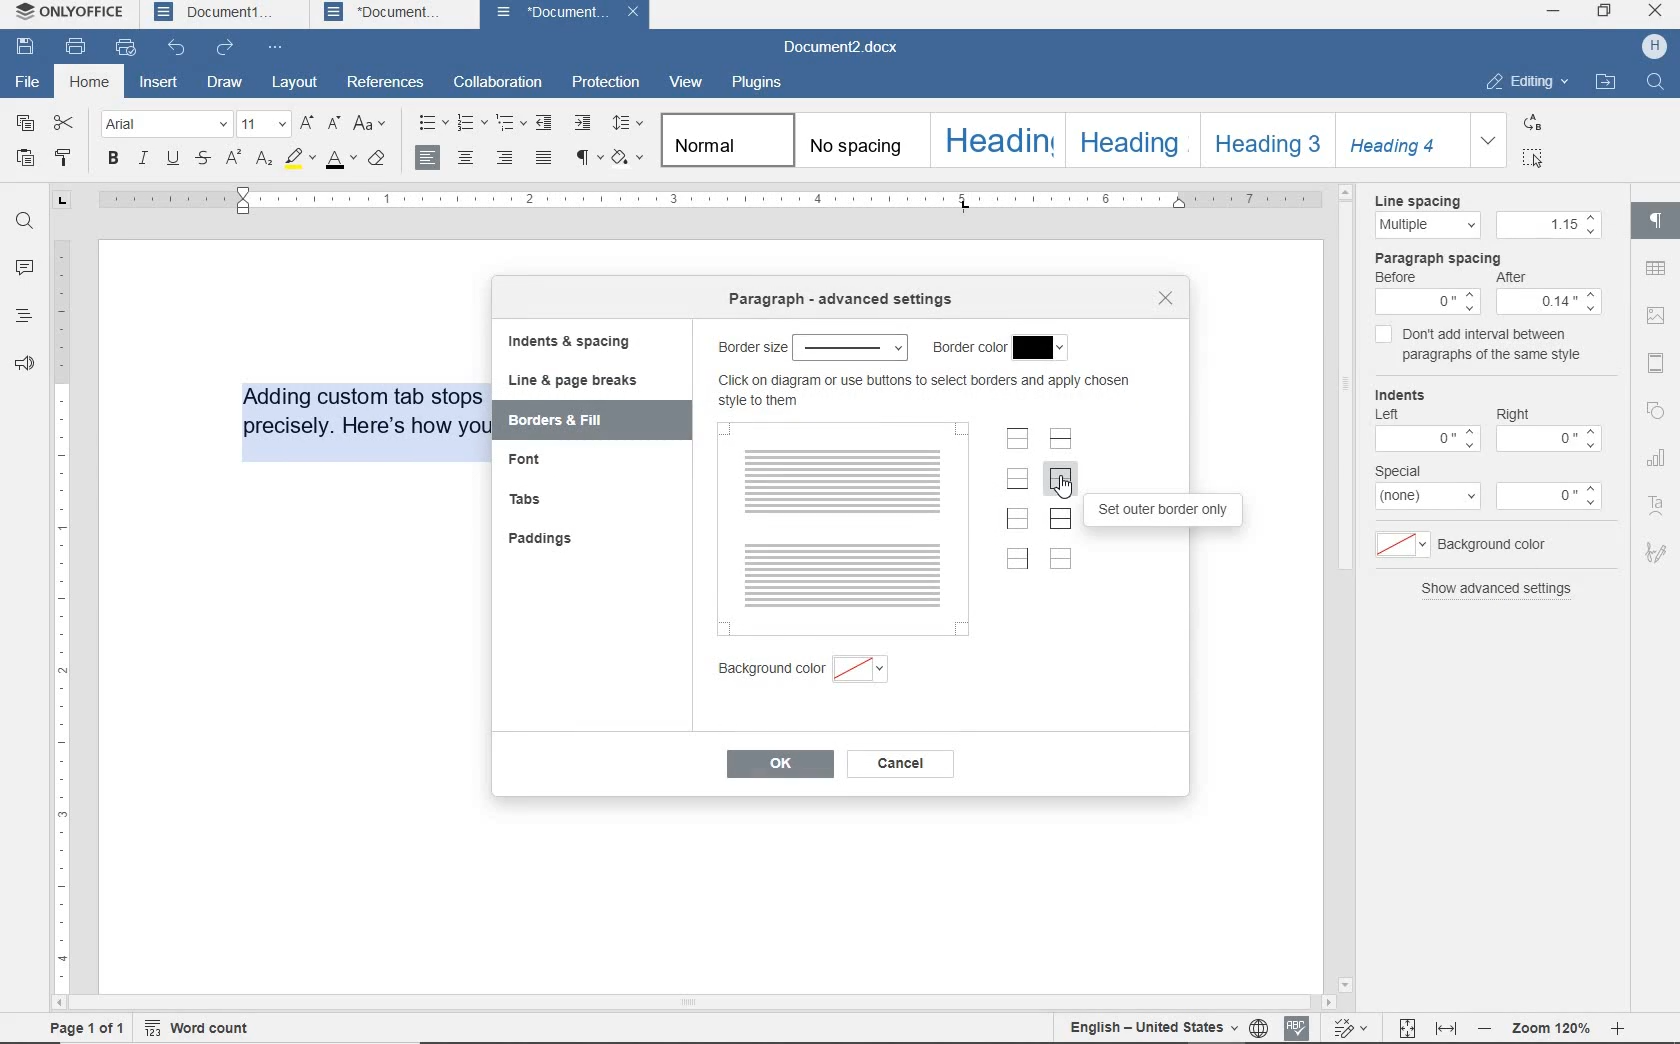 Image resolution: width=1680 pixels, height=1044 pixels. I want to click on checkbox, so click(1380, 336).